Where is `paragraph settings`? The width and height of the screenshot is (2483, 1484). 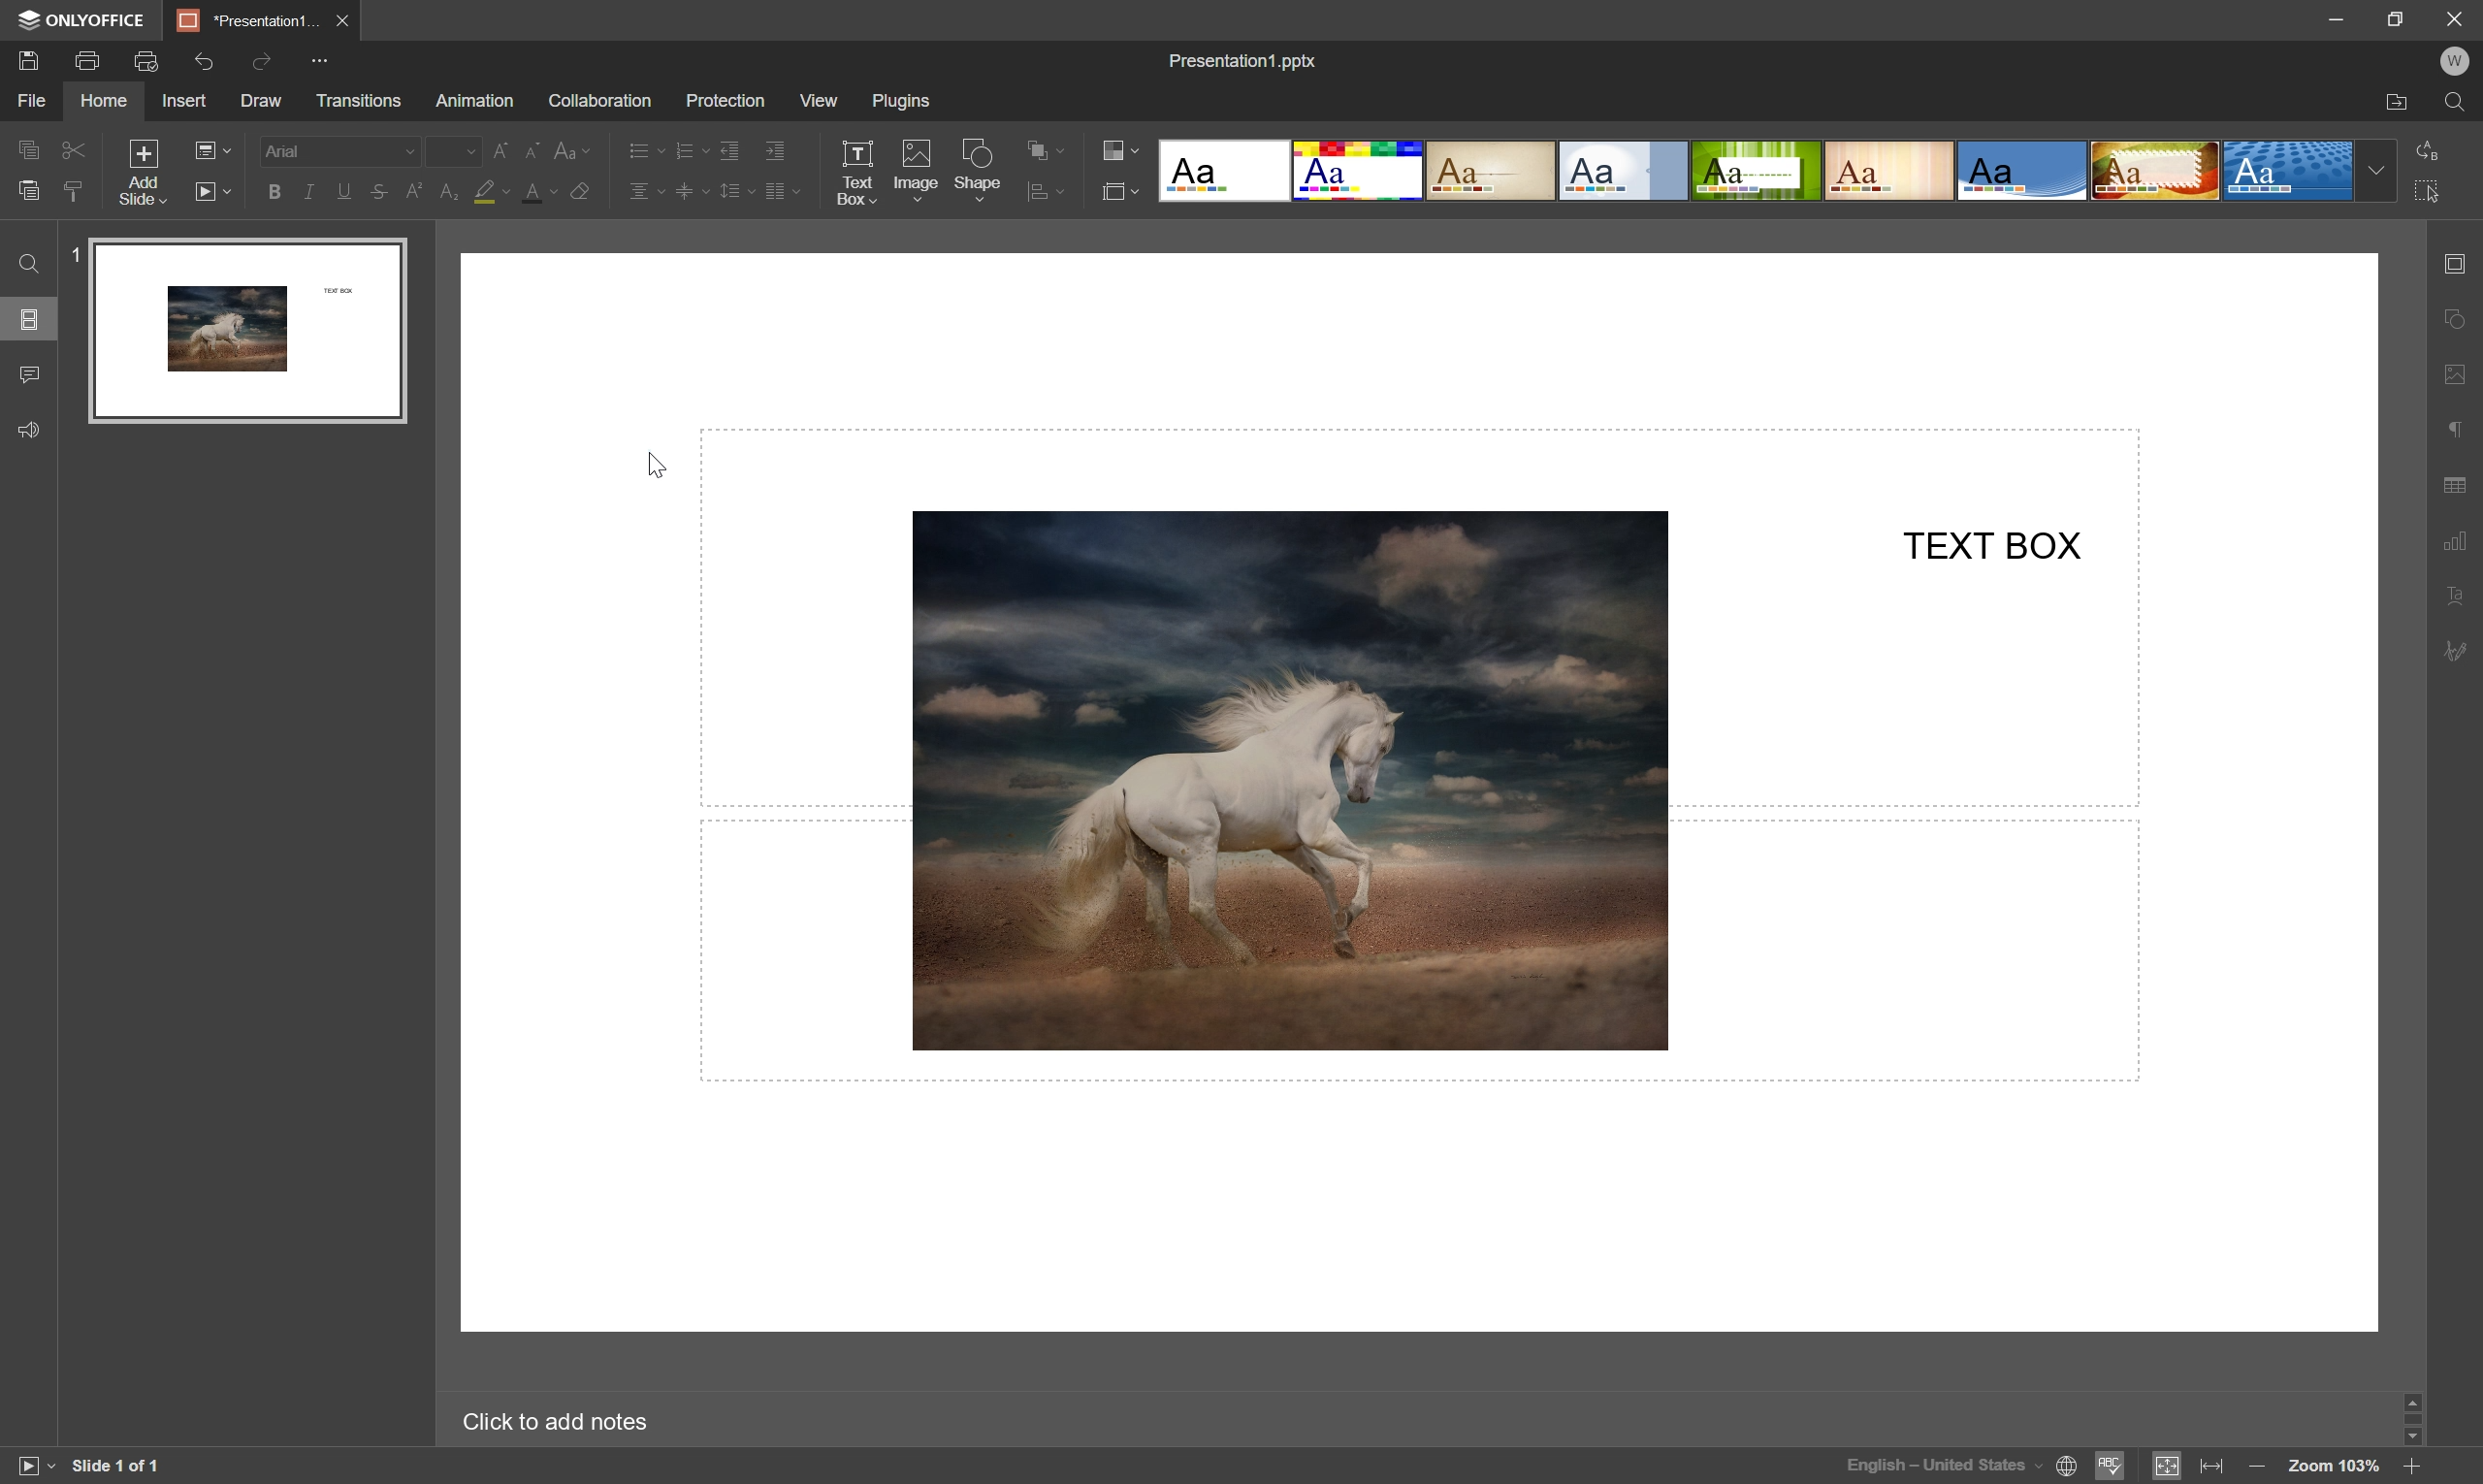
paragraph settings is located at coordinates (2457, 430).